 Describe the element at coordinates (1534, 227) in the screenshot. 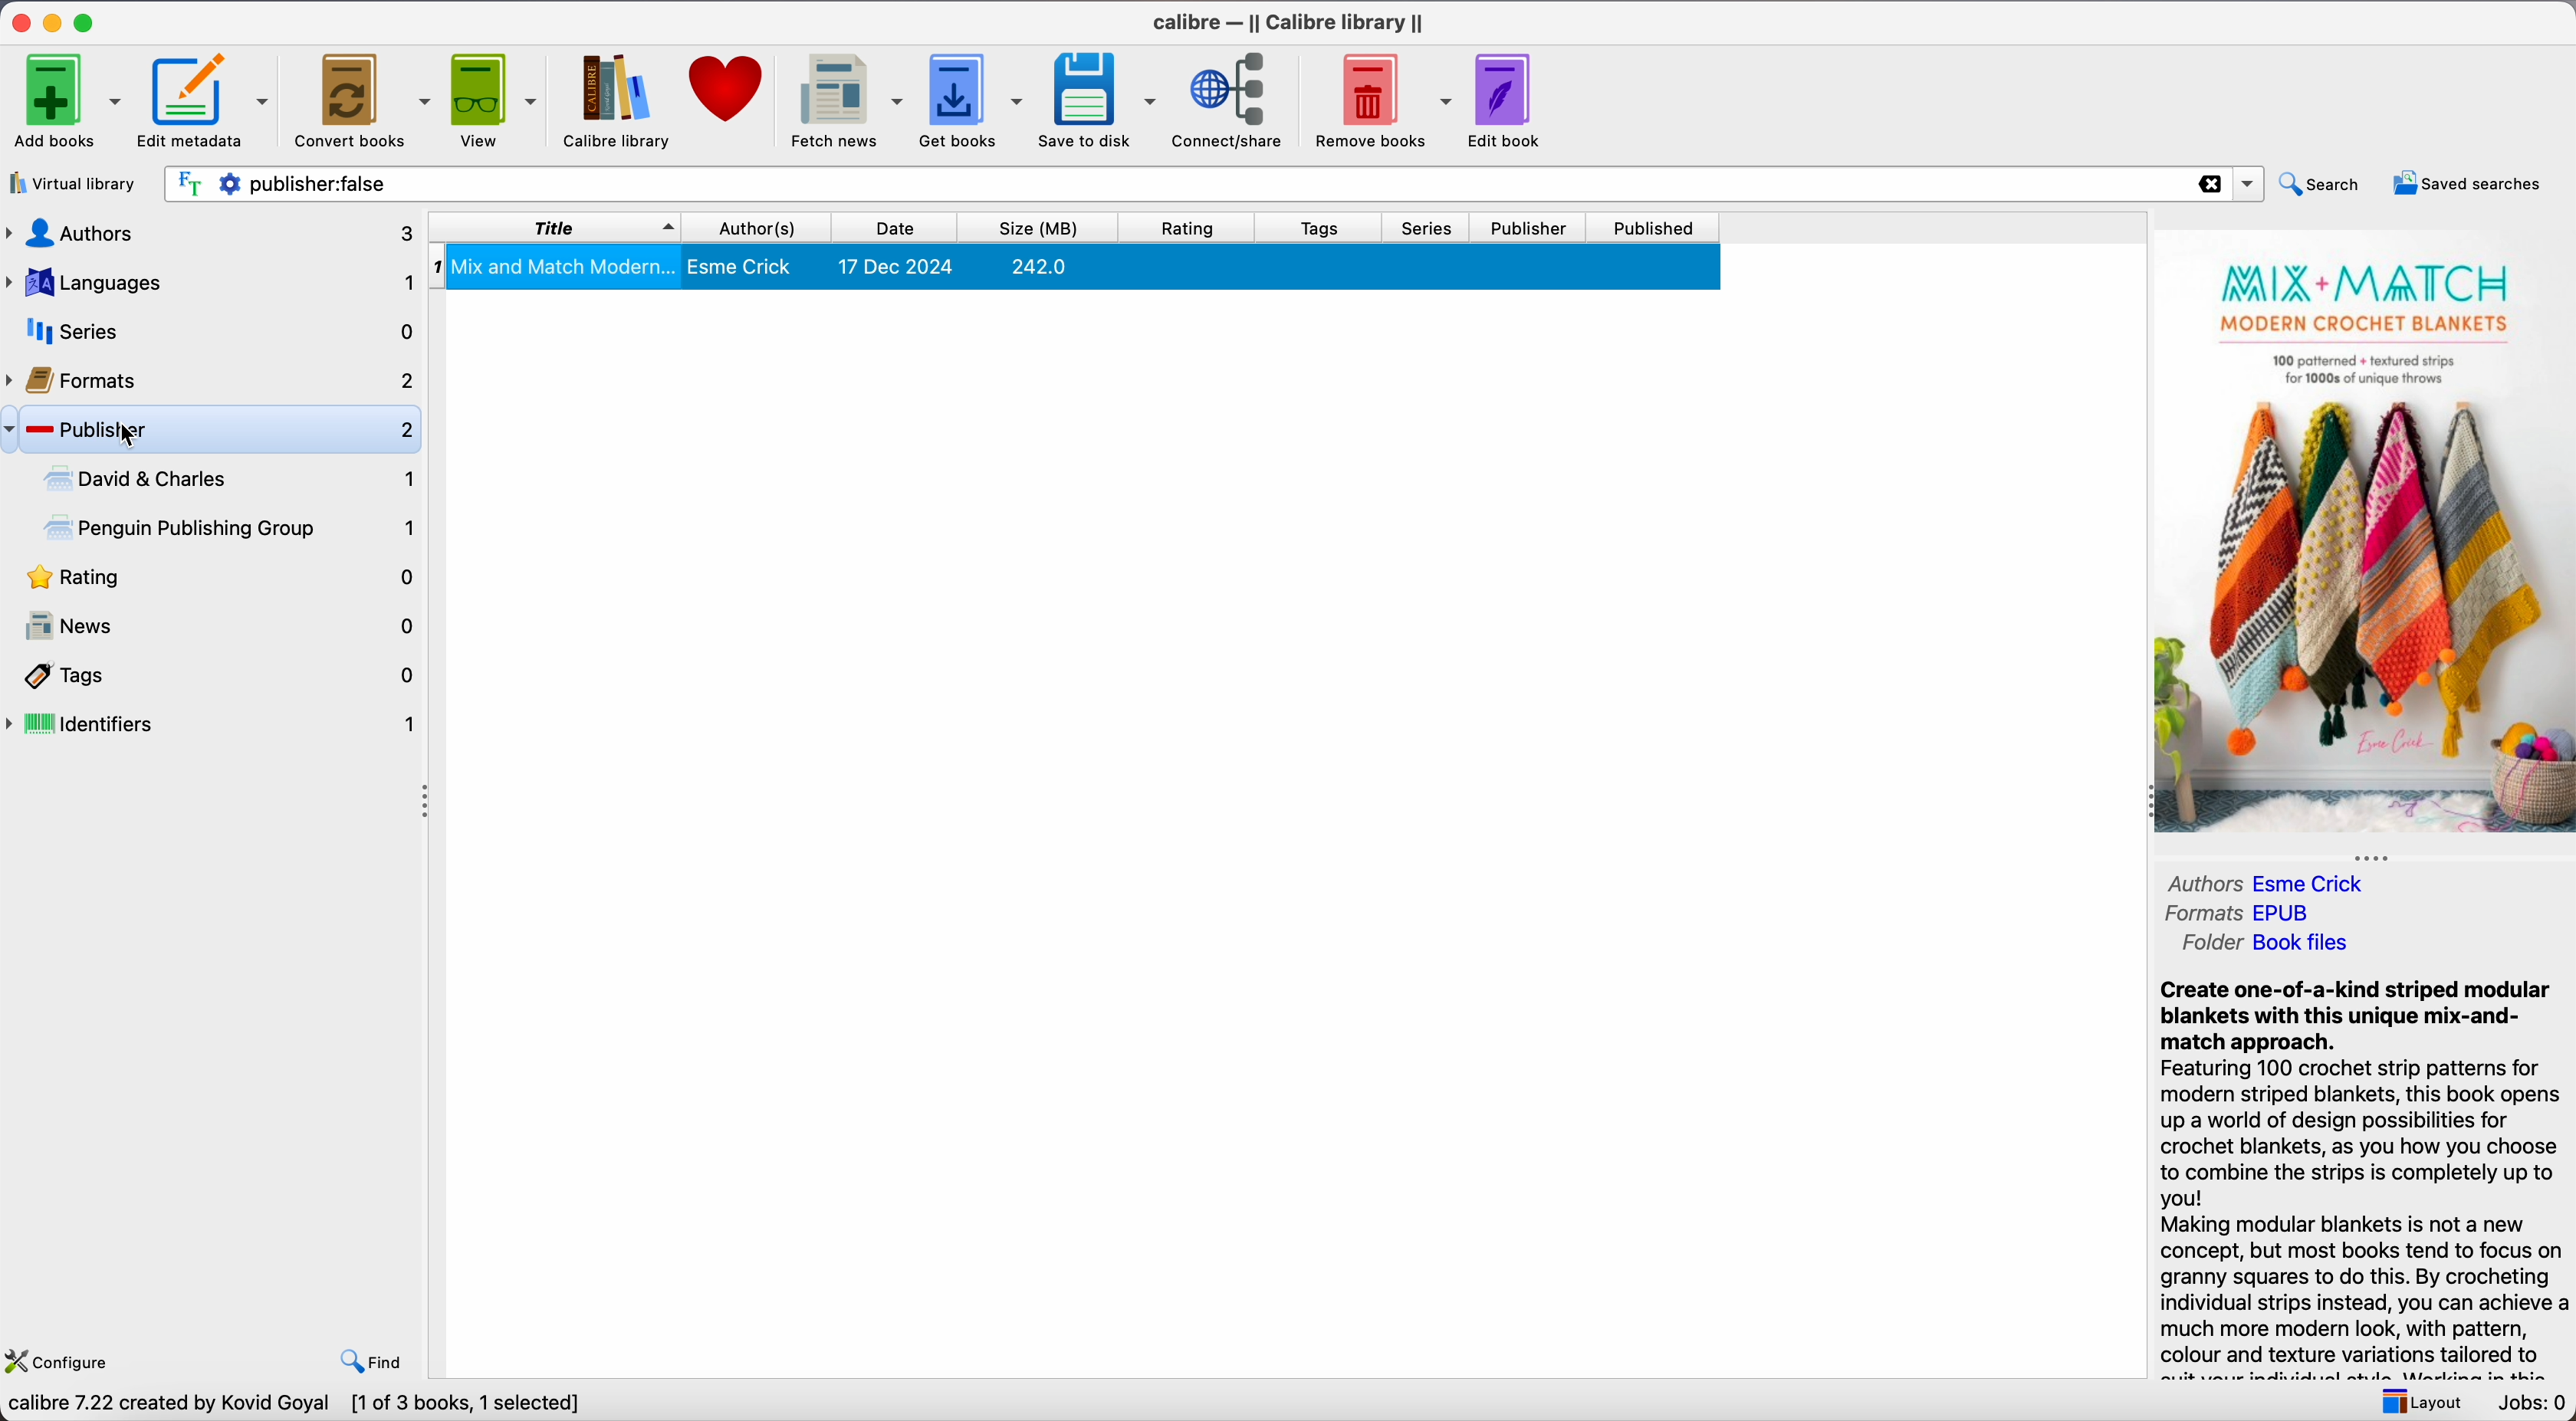

I see `publisher` at that location.